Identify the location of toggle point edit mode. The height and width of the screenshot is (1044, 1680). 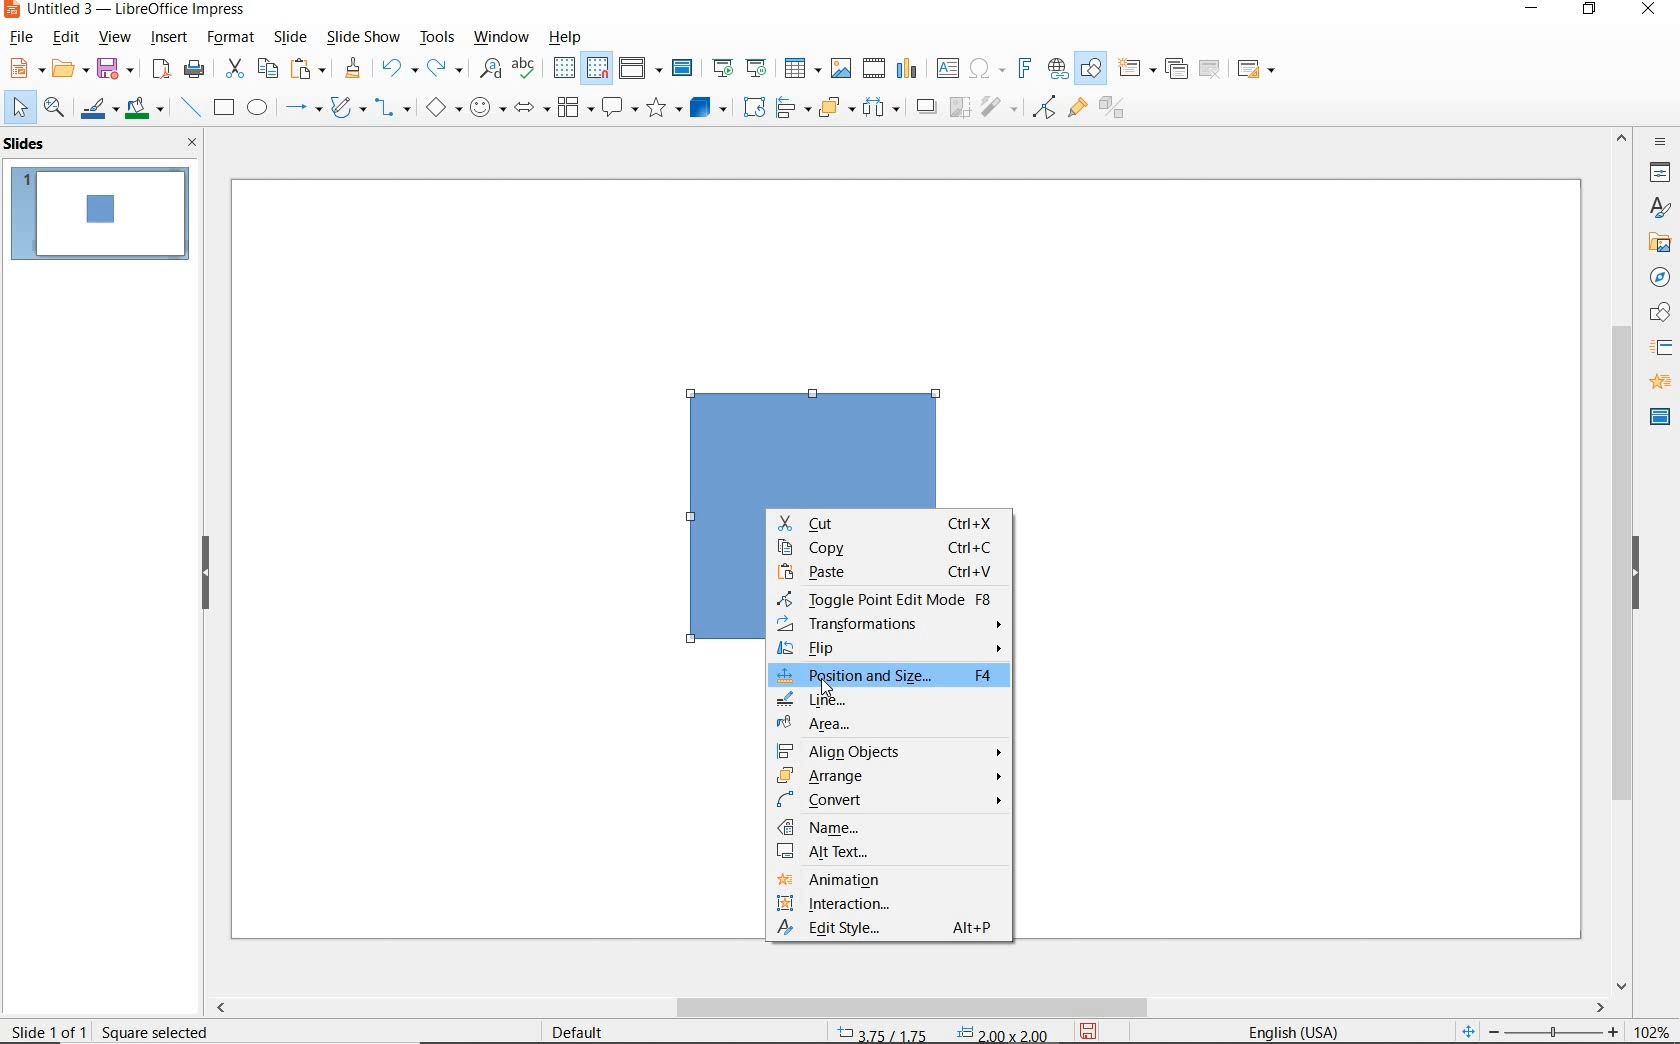
(1043, 109).